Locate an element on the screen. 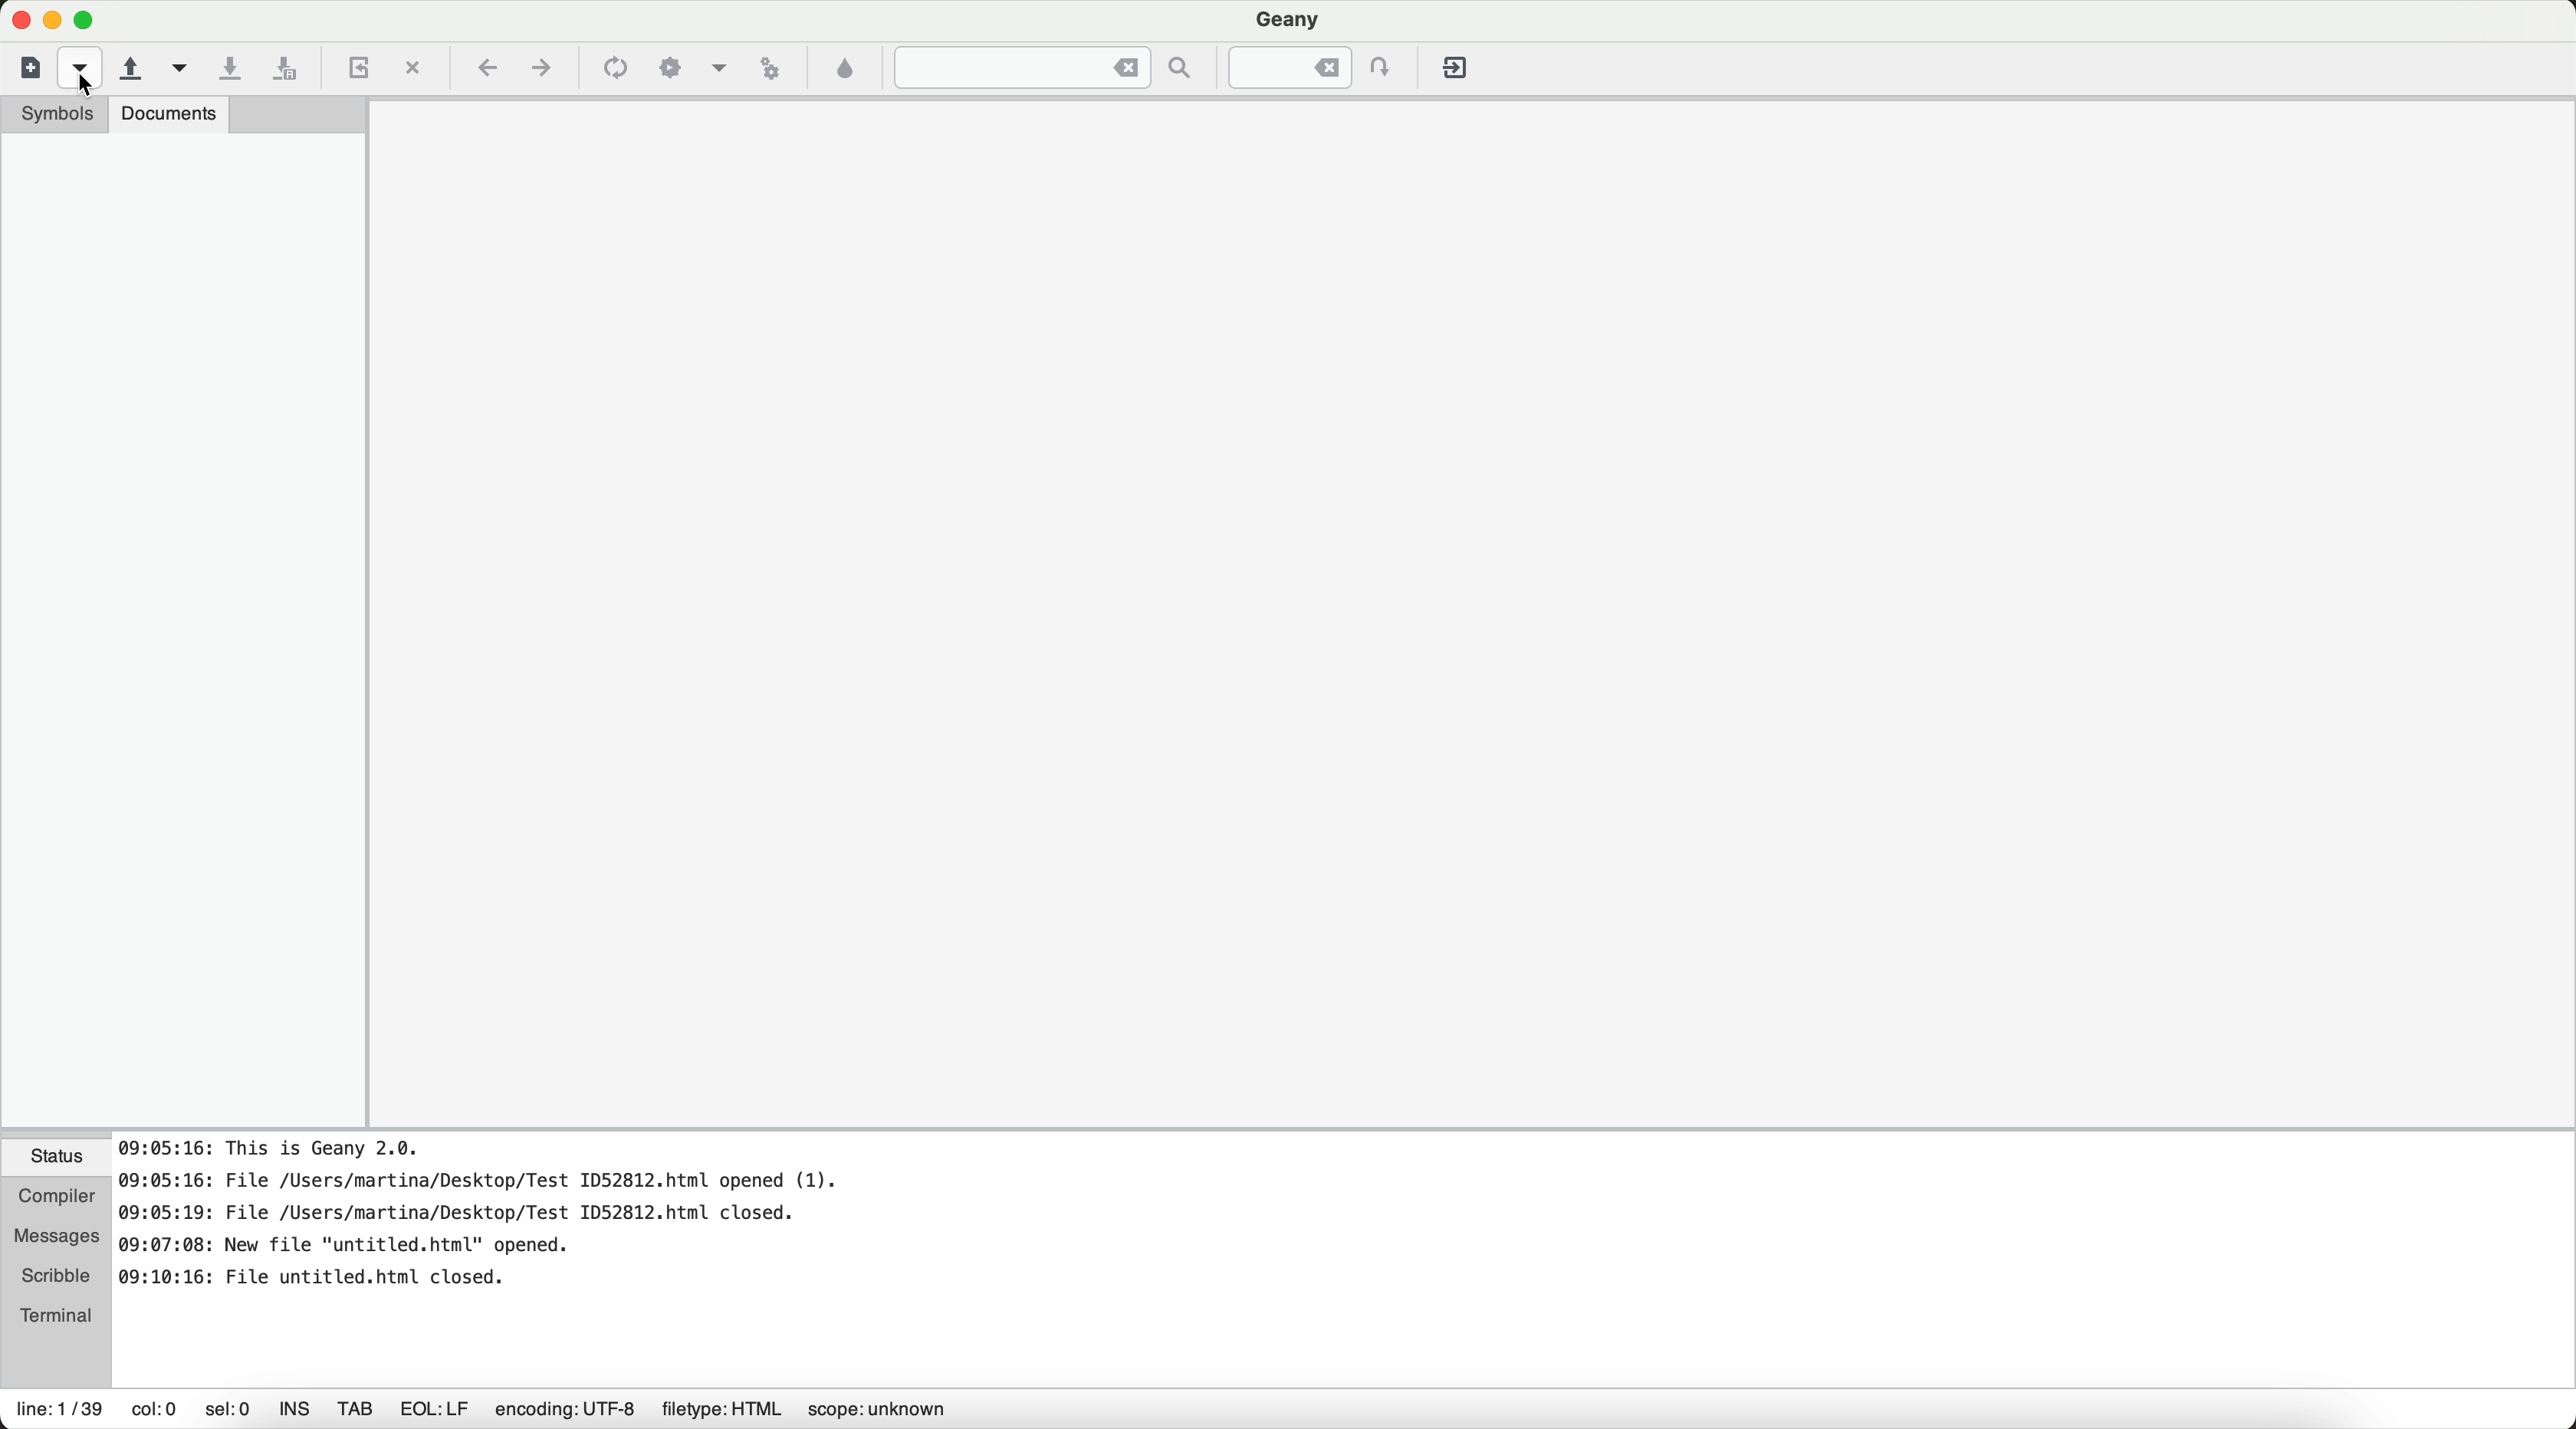  open an existing file is located at coordinates (129, 66).